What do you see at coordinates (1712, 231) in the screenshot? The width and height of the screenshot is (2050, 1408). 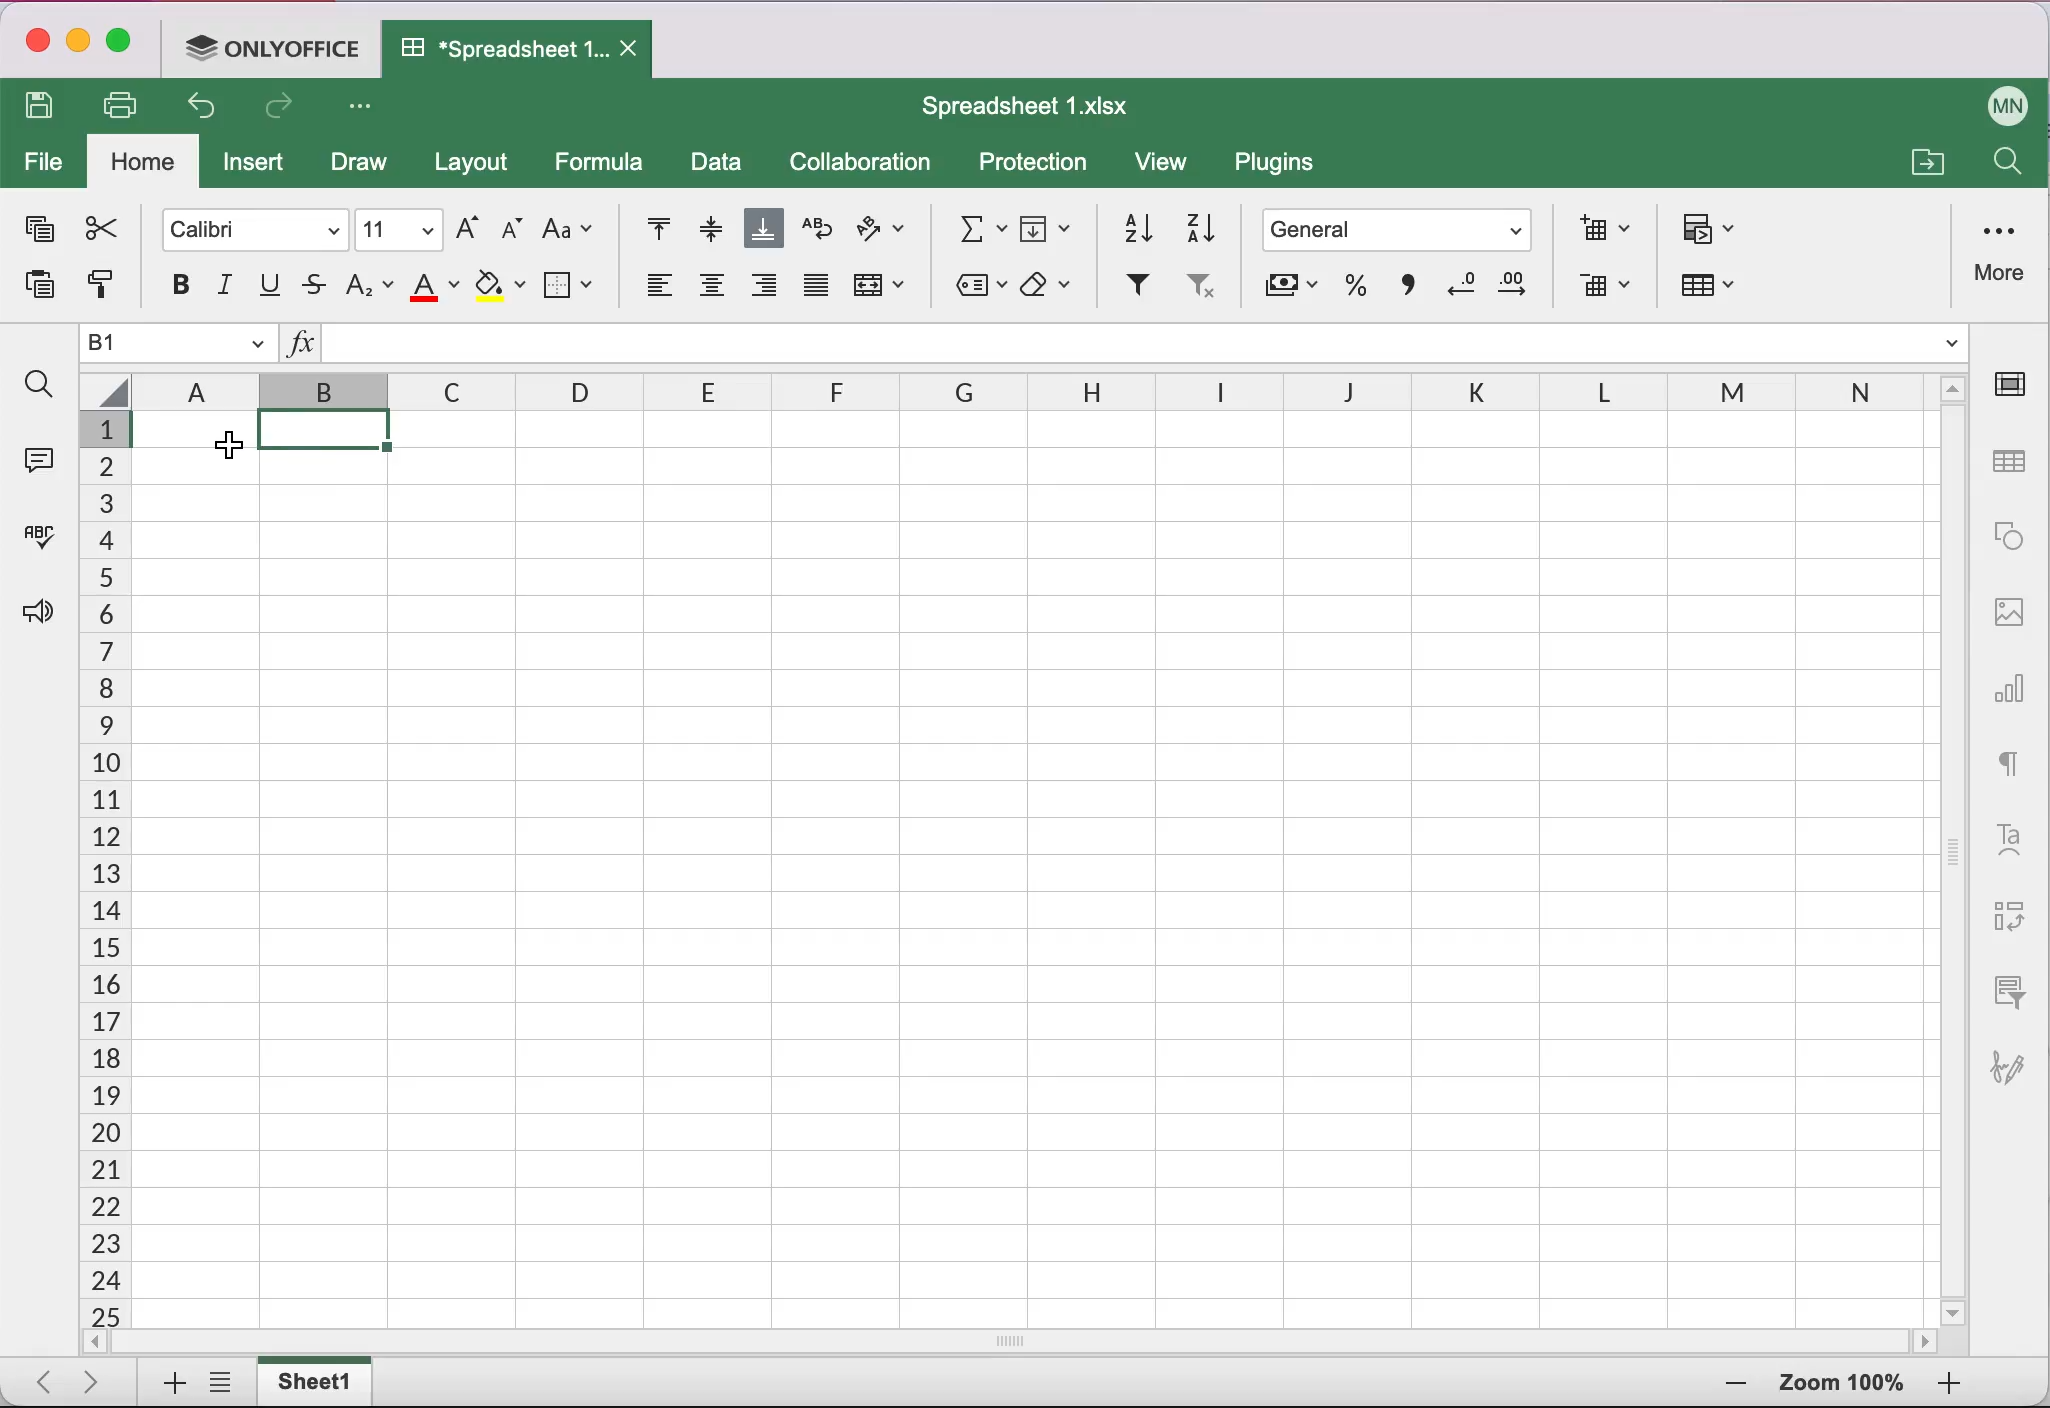 I see `conditional formatting` at bounding box center [1712, 231].